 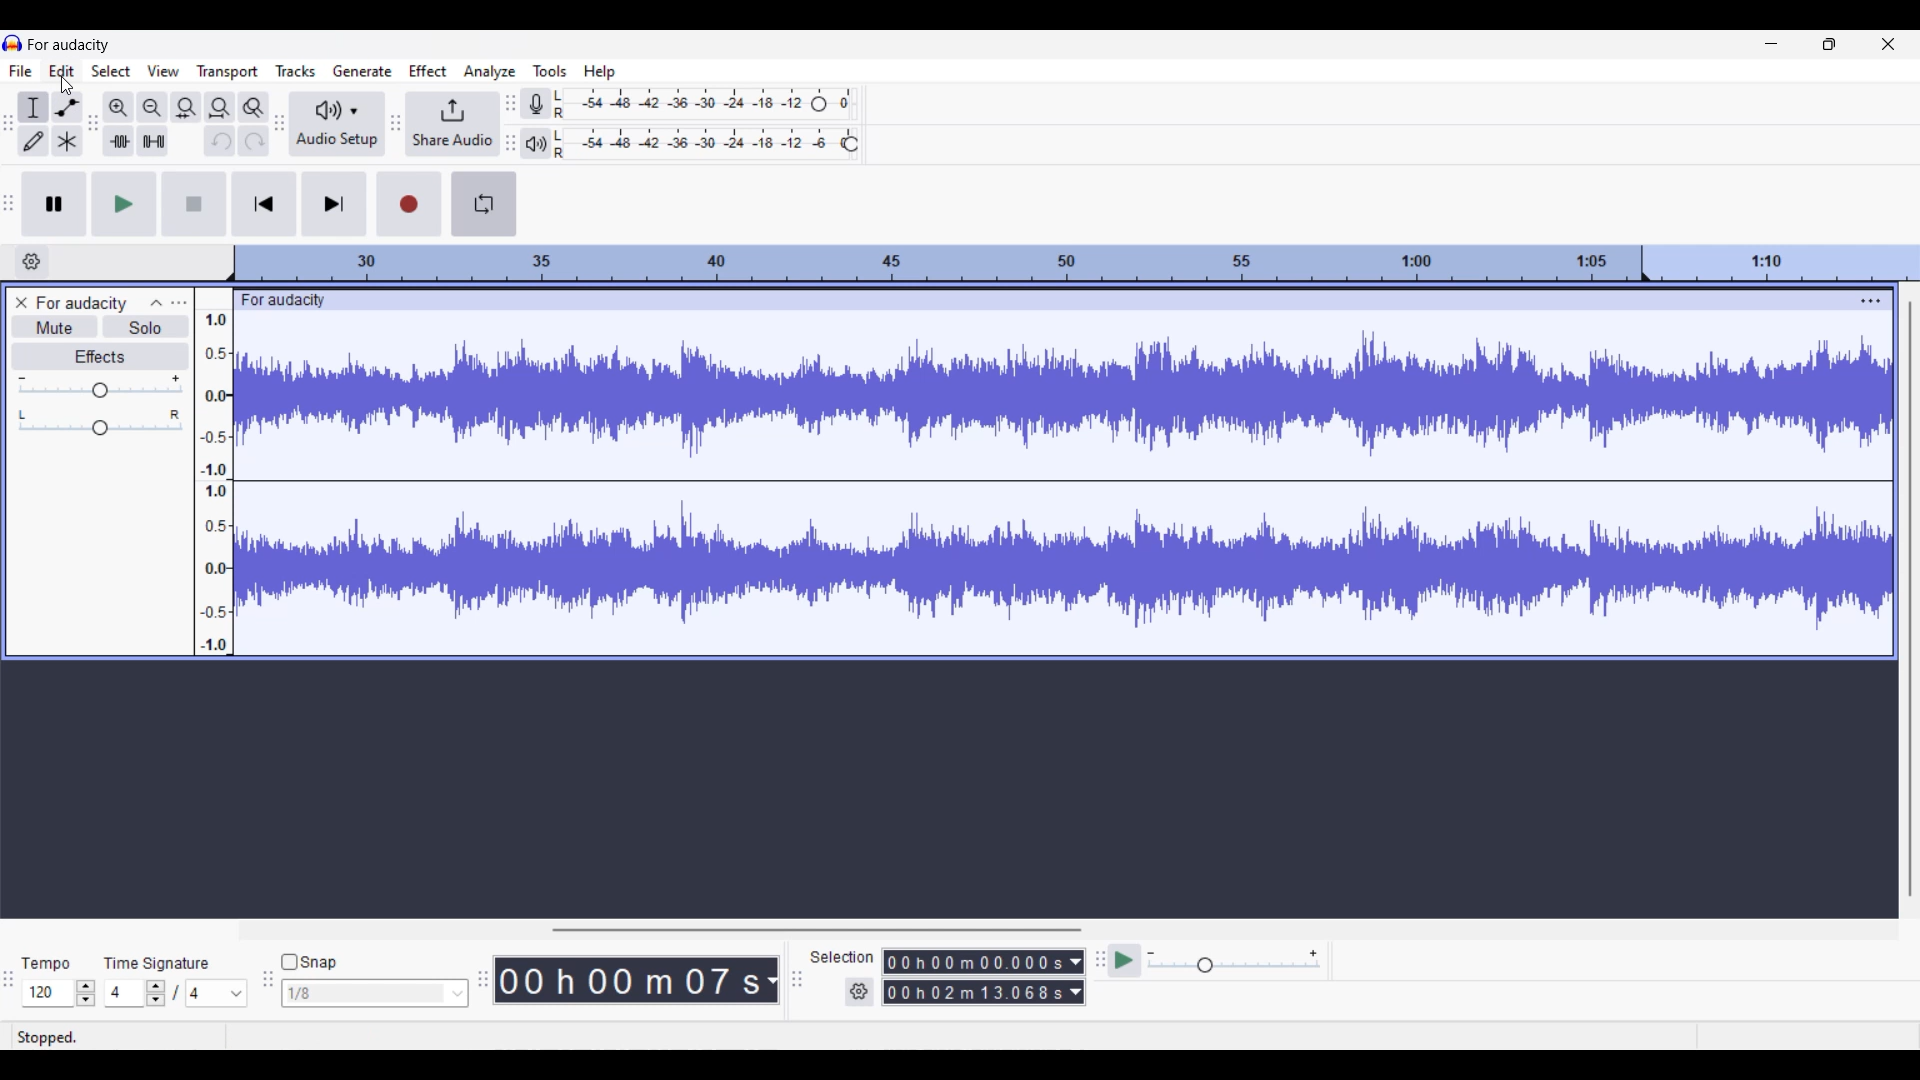 I want to click on Open menu, so click(x=179, y=304).